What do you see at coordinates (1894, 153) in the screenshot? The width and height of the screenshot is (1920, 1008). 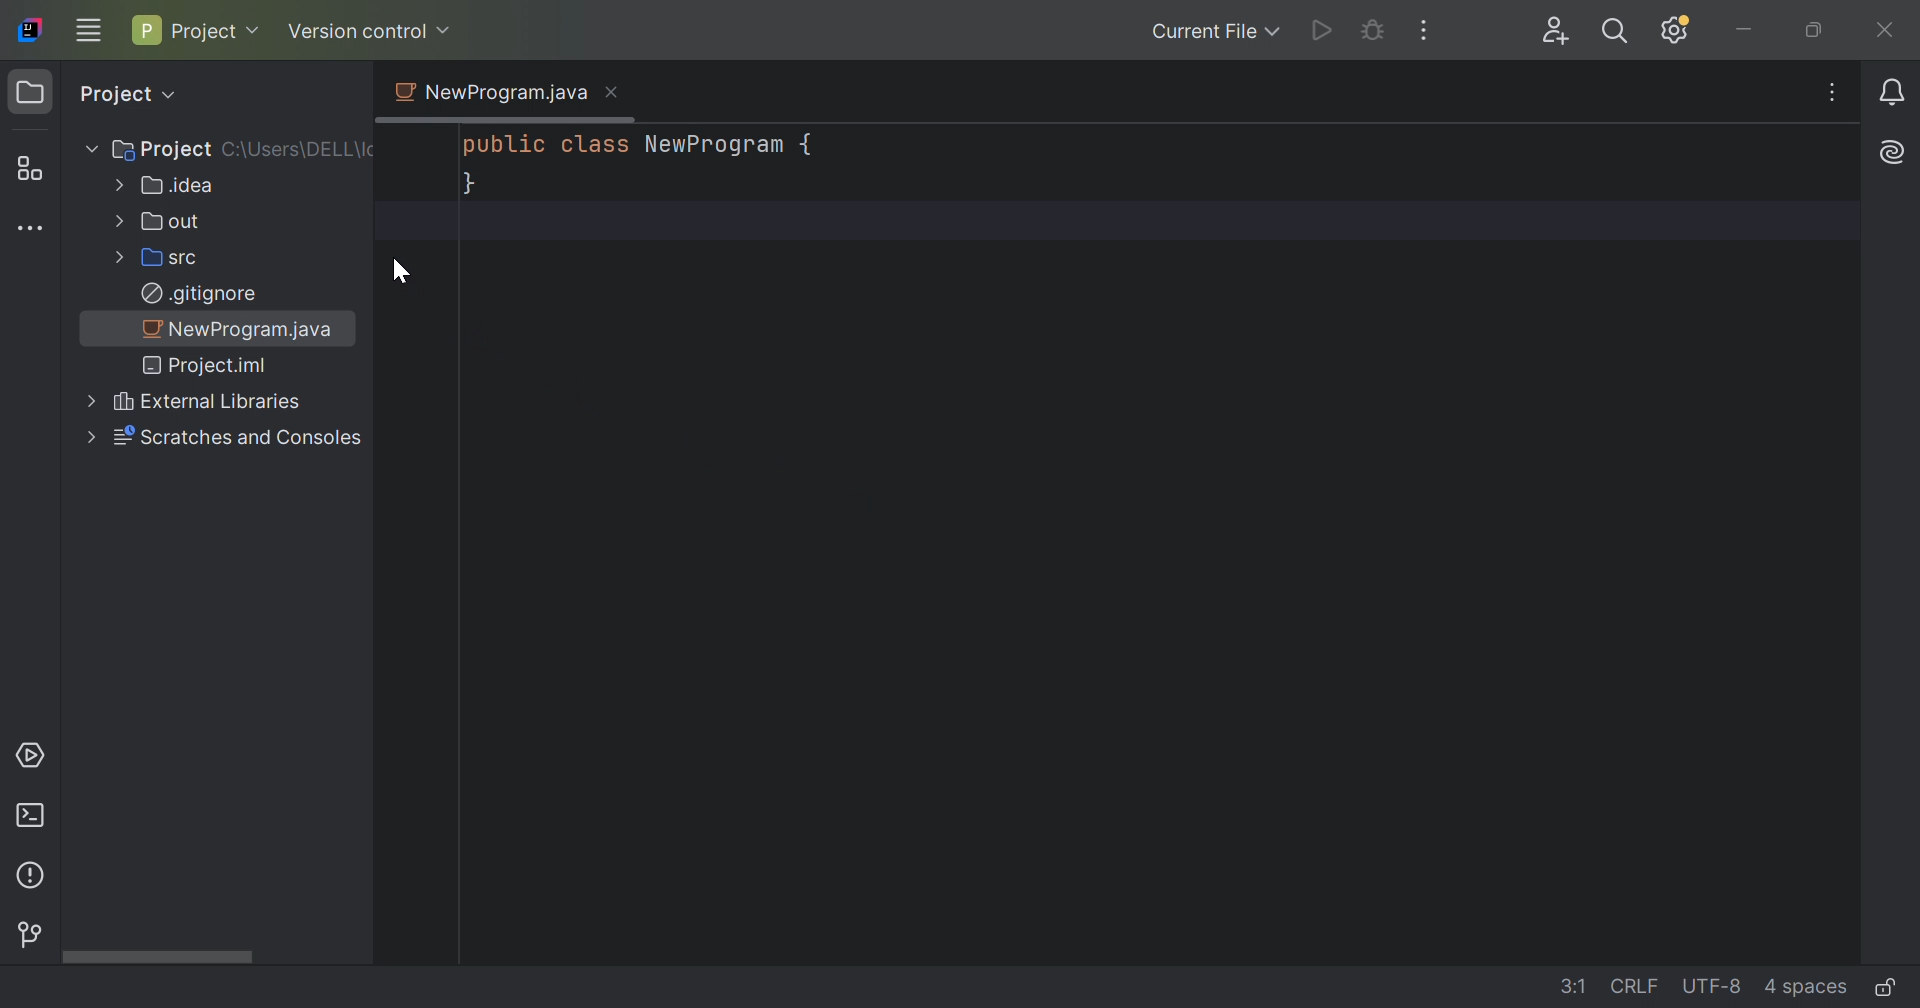 I see `AI assistant` at bounding box center [1894, 153].